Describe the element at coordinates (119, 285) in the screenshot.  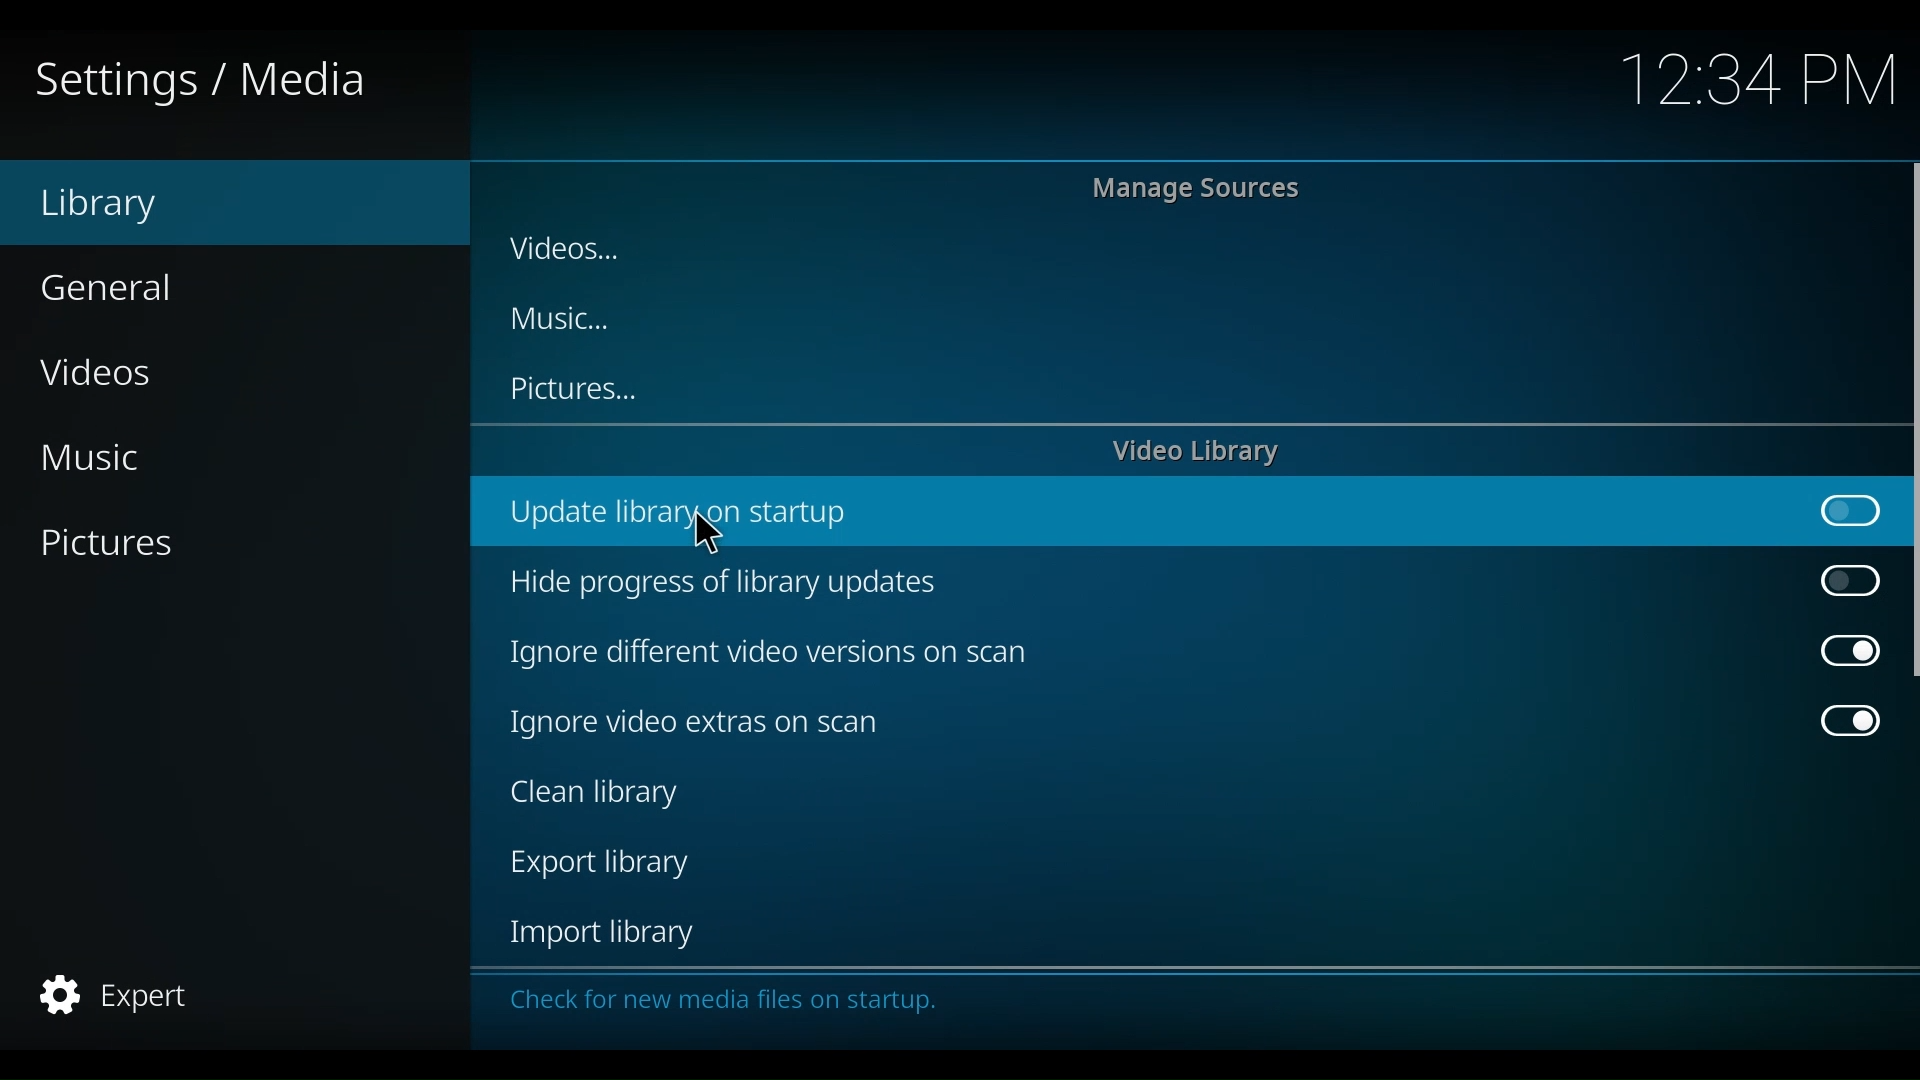
I see `General` at that location.